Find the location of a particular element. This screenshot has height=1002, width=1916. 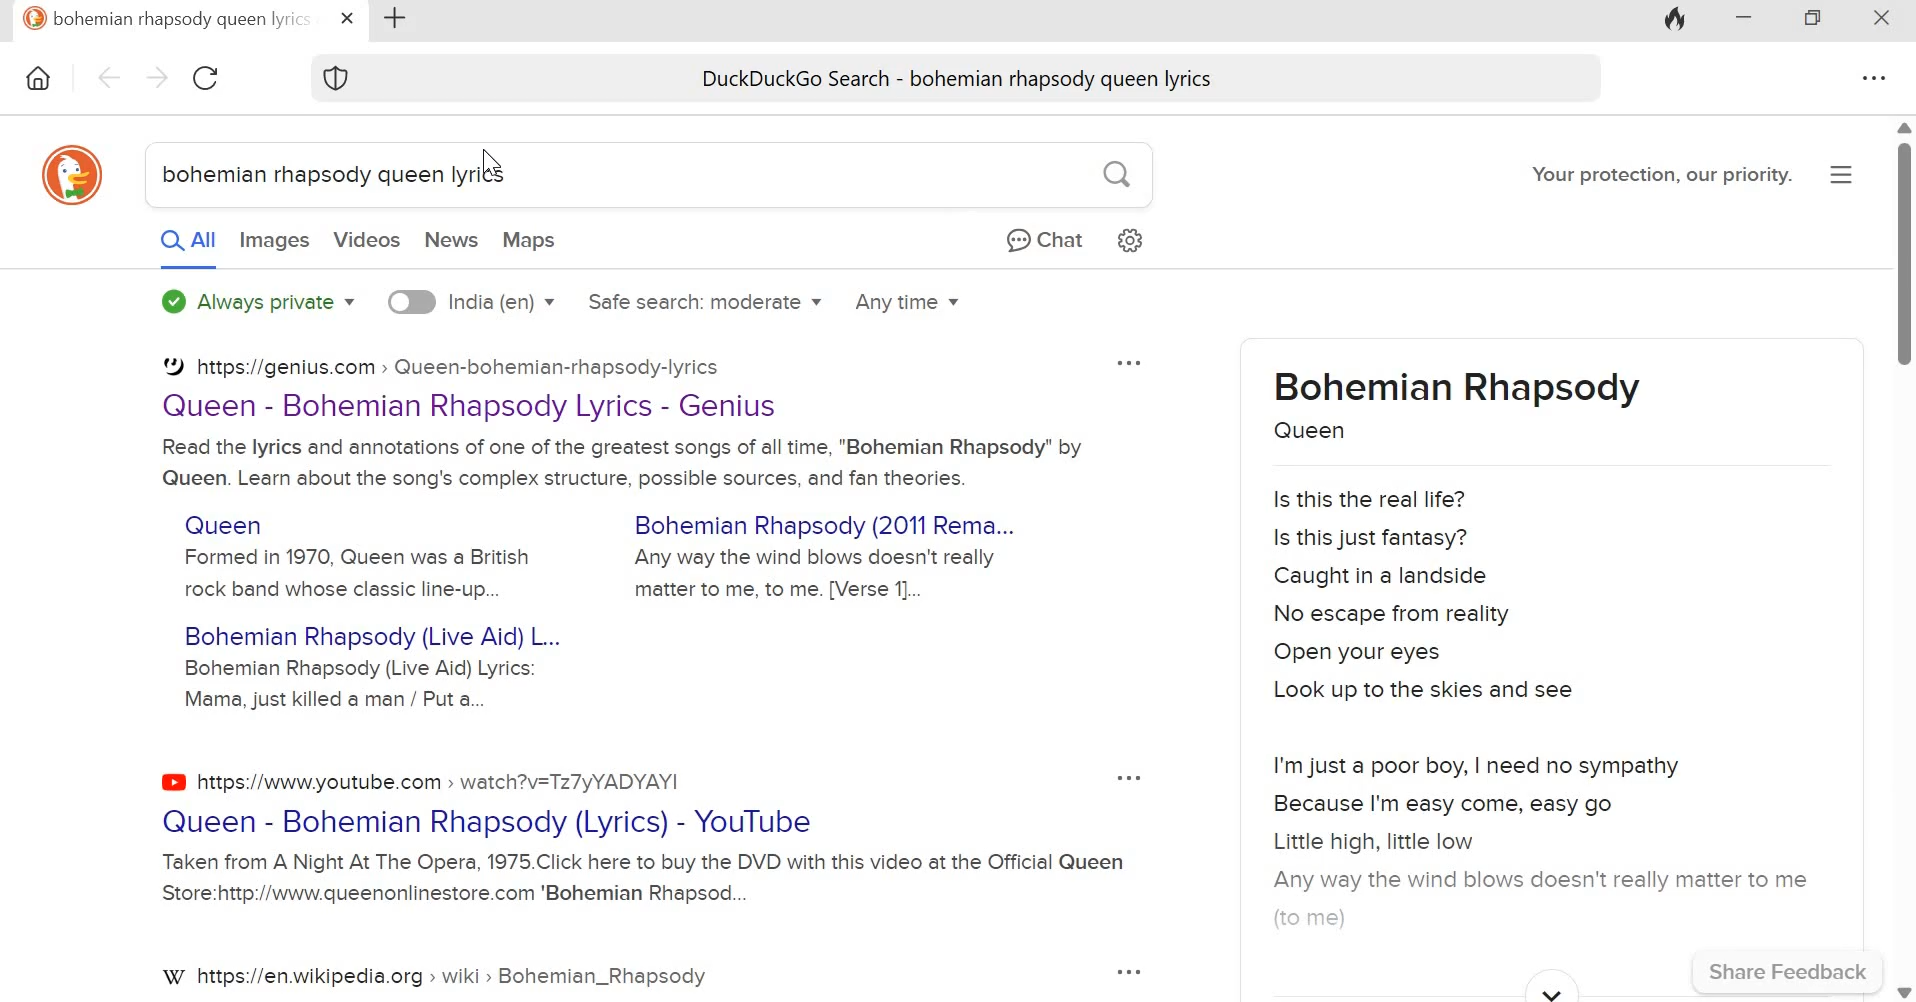

home icon is located at coordinates (40, 80).